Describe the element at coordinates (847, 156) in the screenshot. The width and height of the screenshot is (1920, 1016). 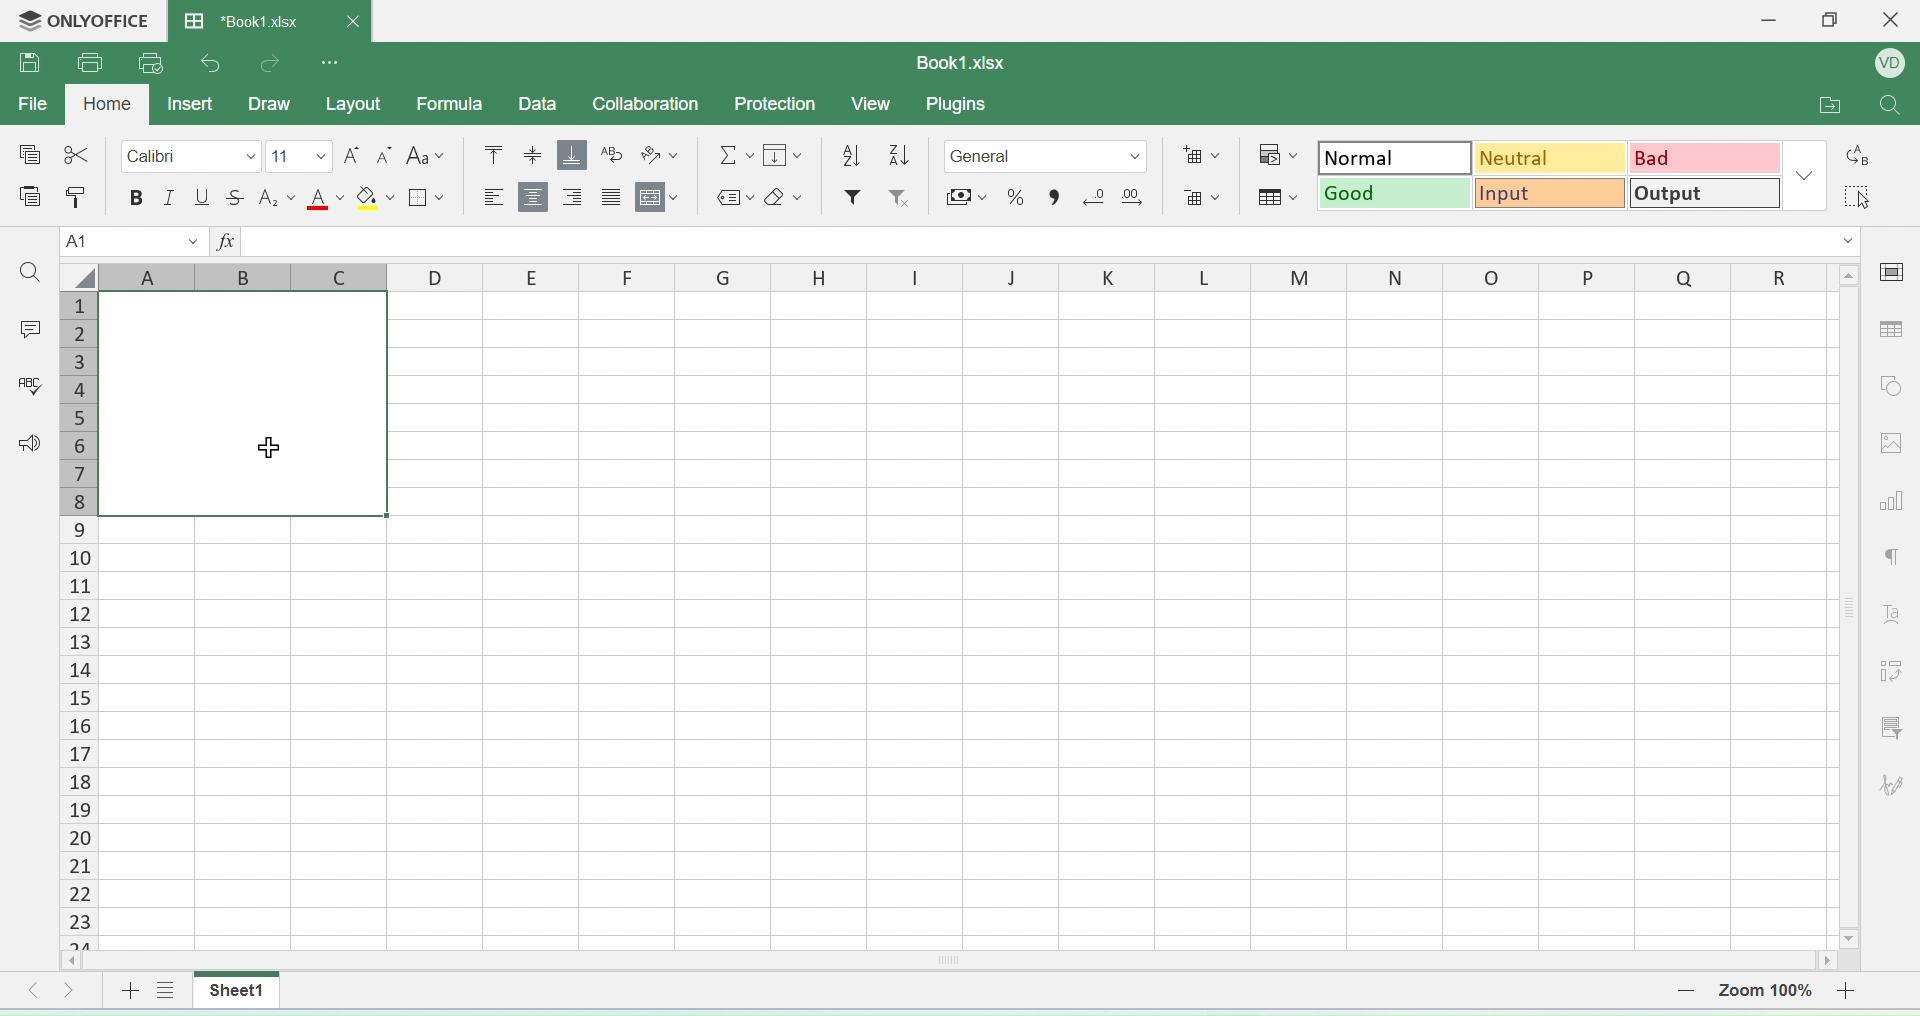
I see `descending order` at that location.